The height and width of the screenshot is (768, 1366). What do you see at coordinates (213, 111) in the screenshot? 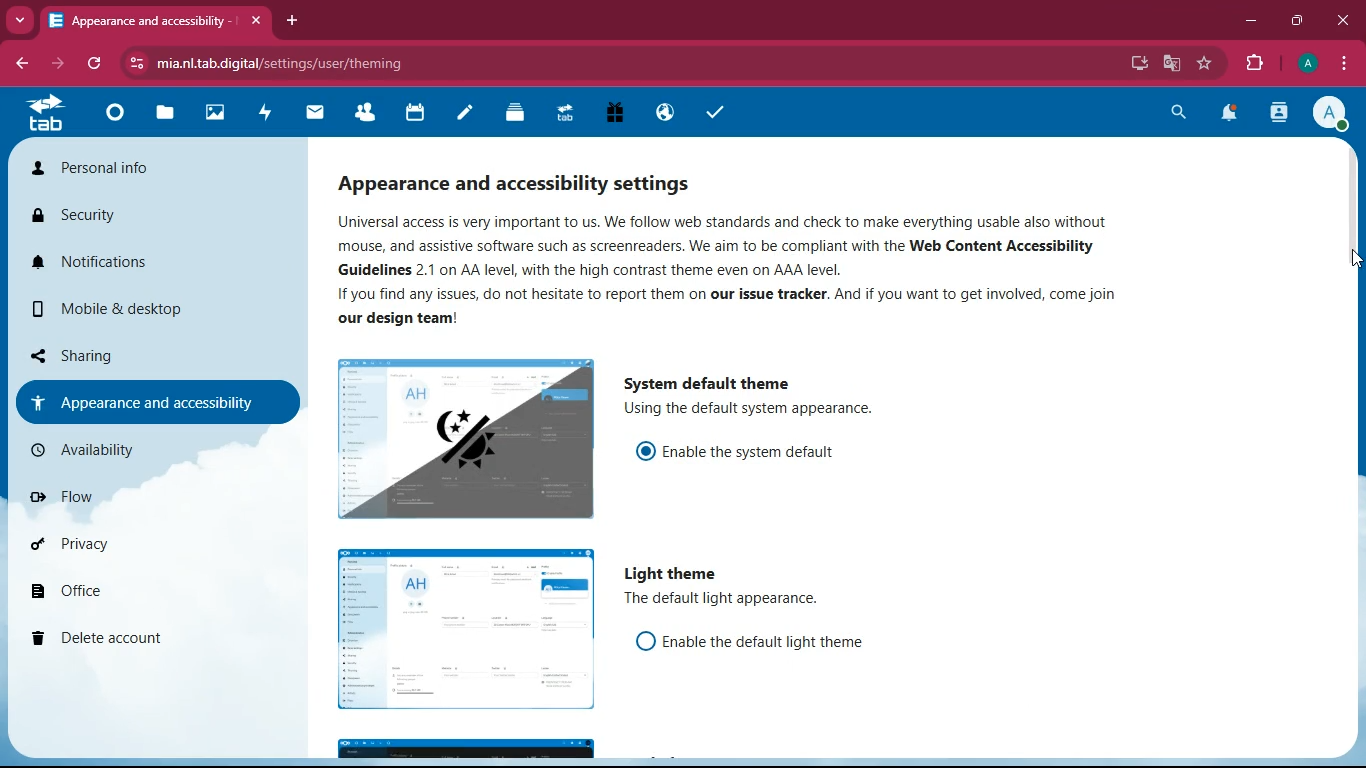
I see `images` at bounding box center [213, 111].